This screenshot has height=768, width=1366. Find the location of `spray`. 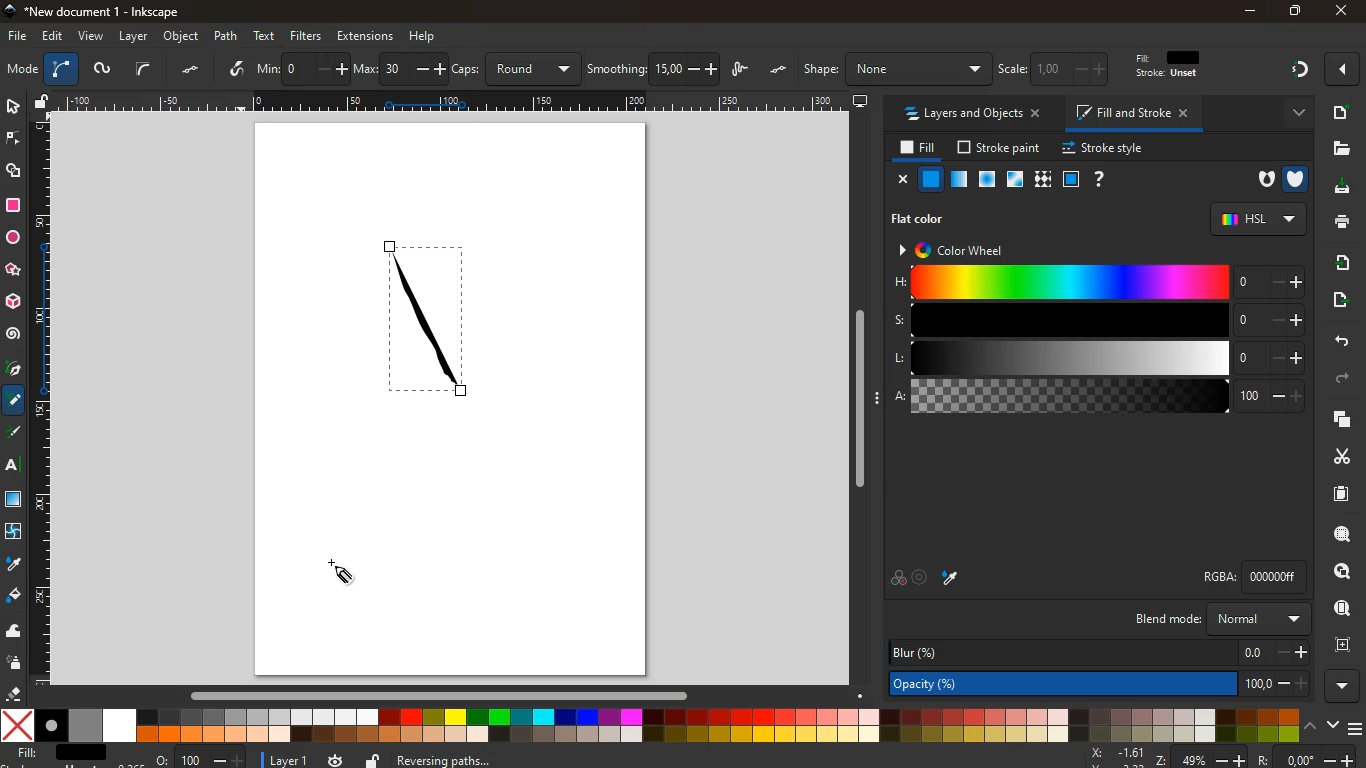

spray is located at coordinates (15, 664).